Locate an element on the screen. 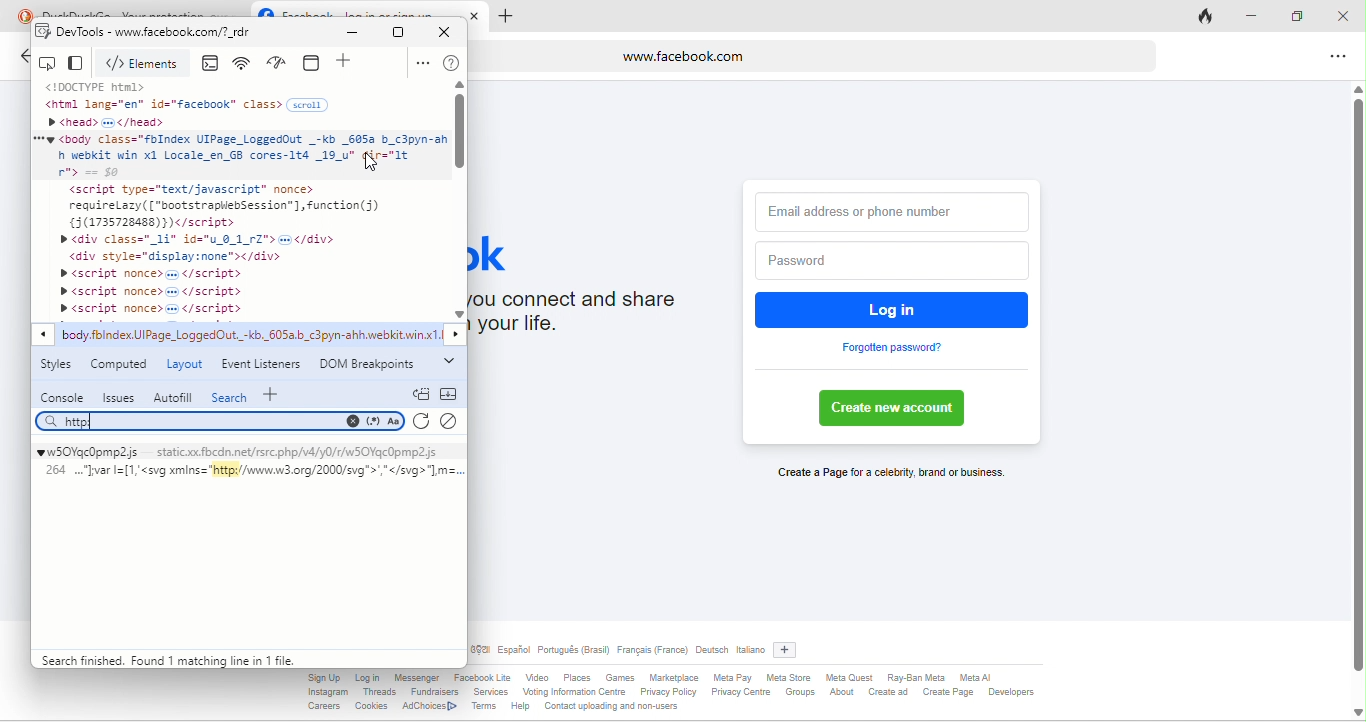 Image resolution: width=1366 pixels, height=722 pixels. console is located at coordinates (214, 64).